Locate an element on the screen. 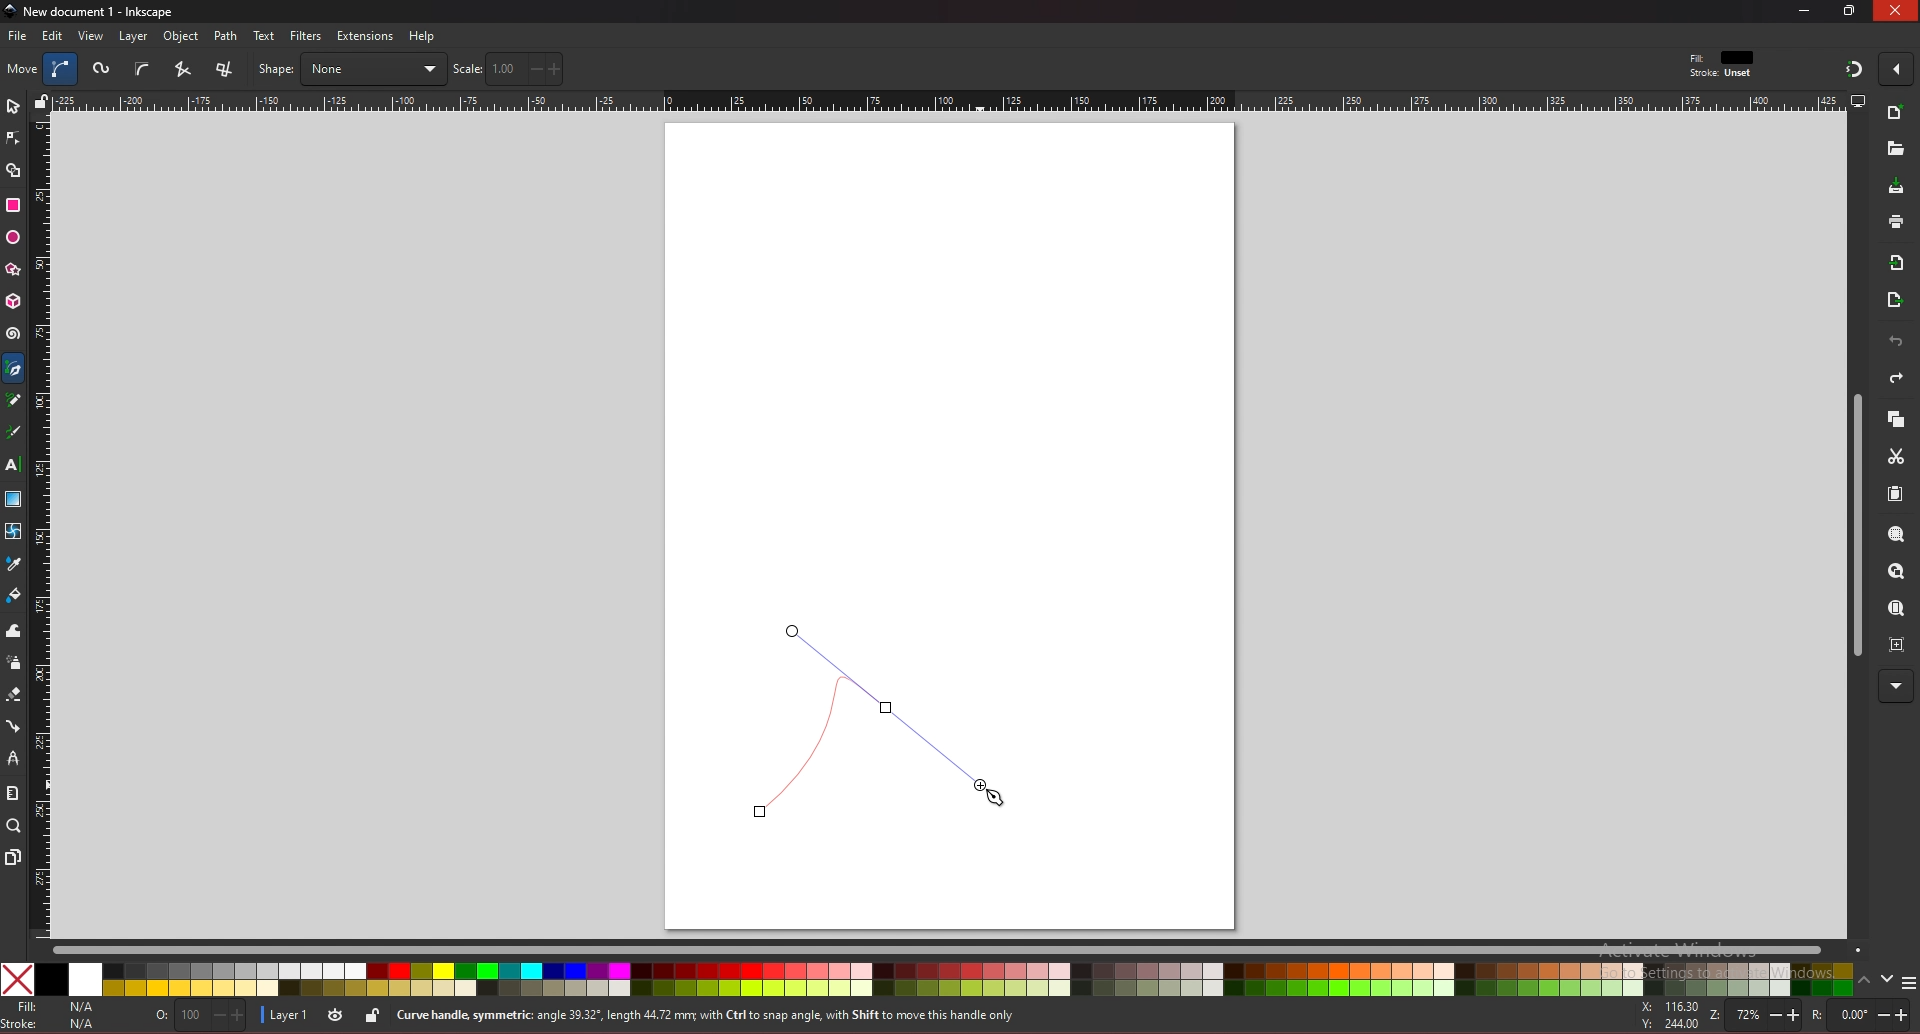 This screenshot has width=1920, height=1034. zoom page is located at coordinates (1895, 610).